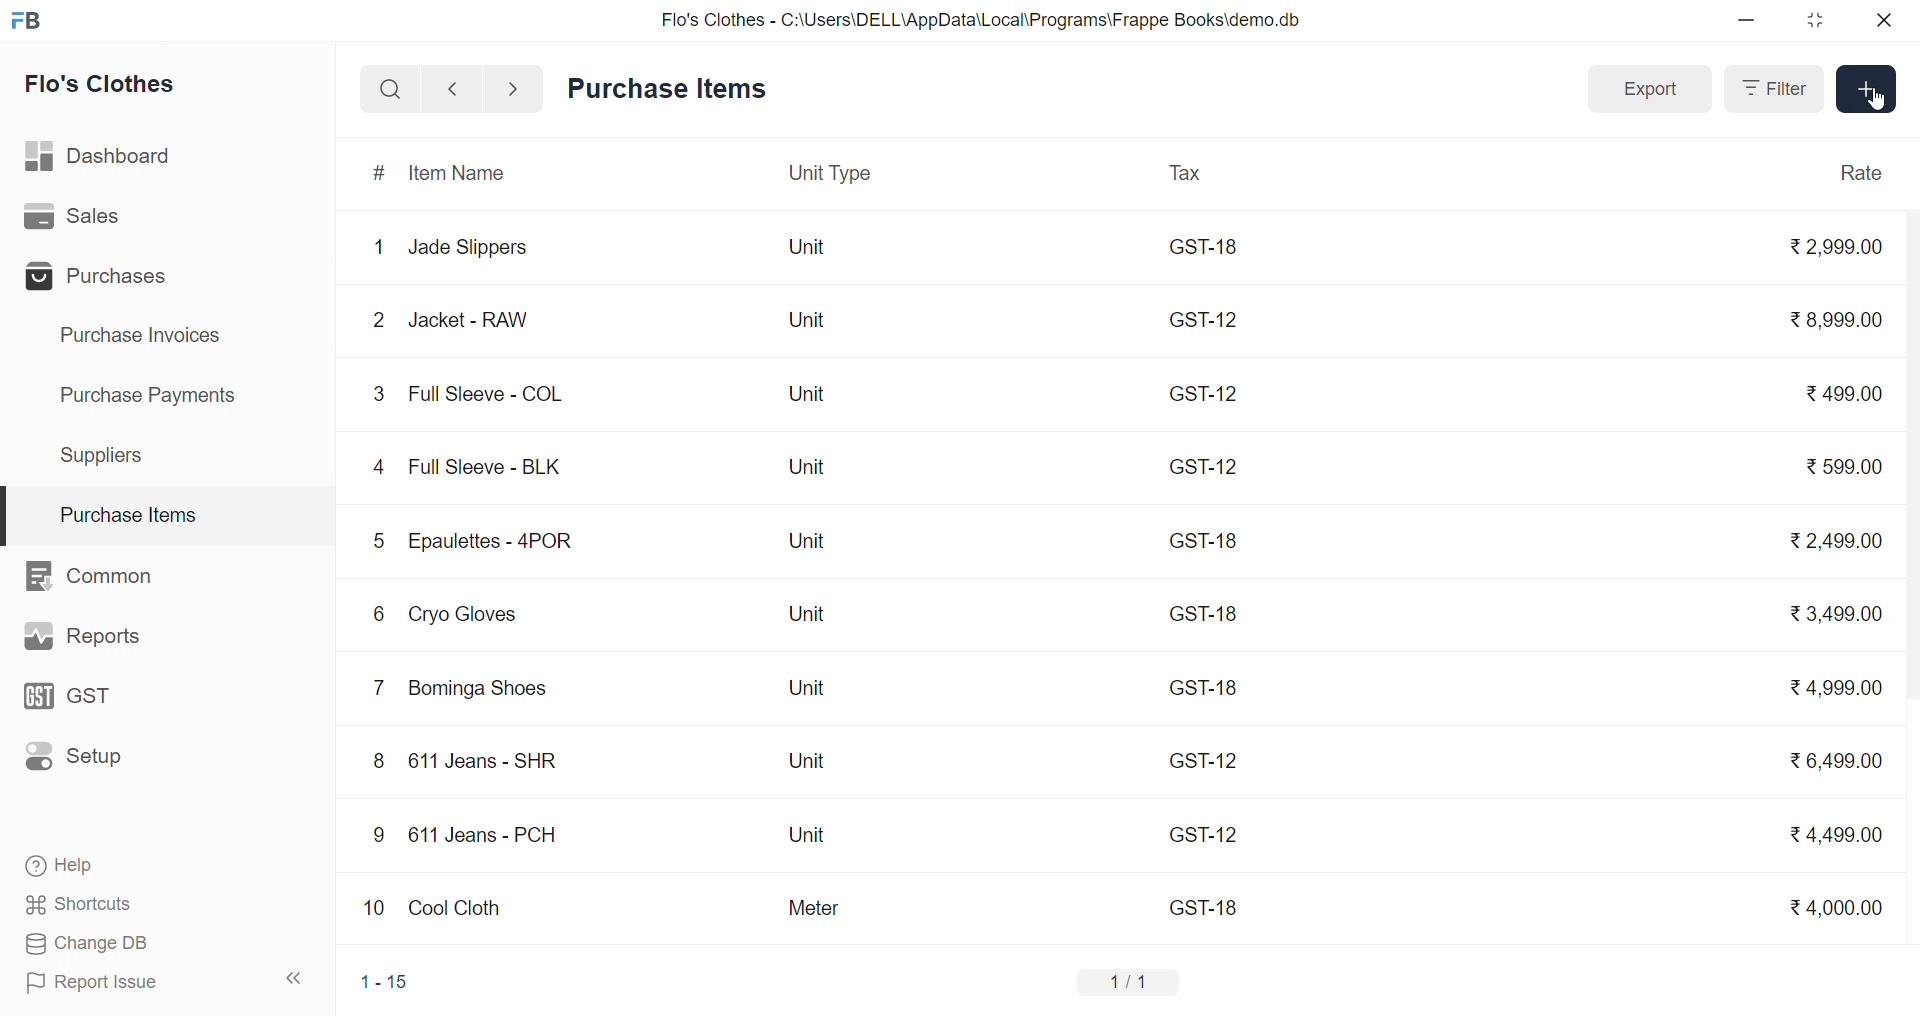  I want to click on Unit, so click(823, 837).